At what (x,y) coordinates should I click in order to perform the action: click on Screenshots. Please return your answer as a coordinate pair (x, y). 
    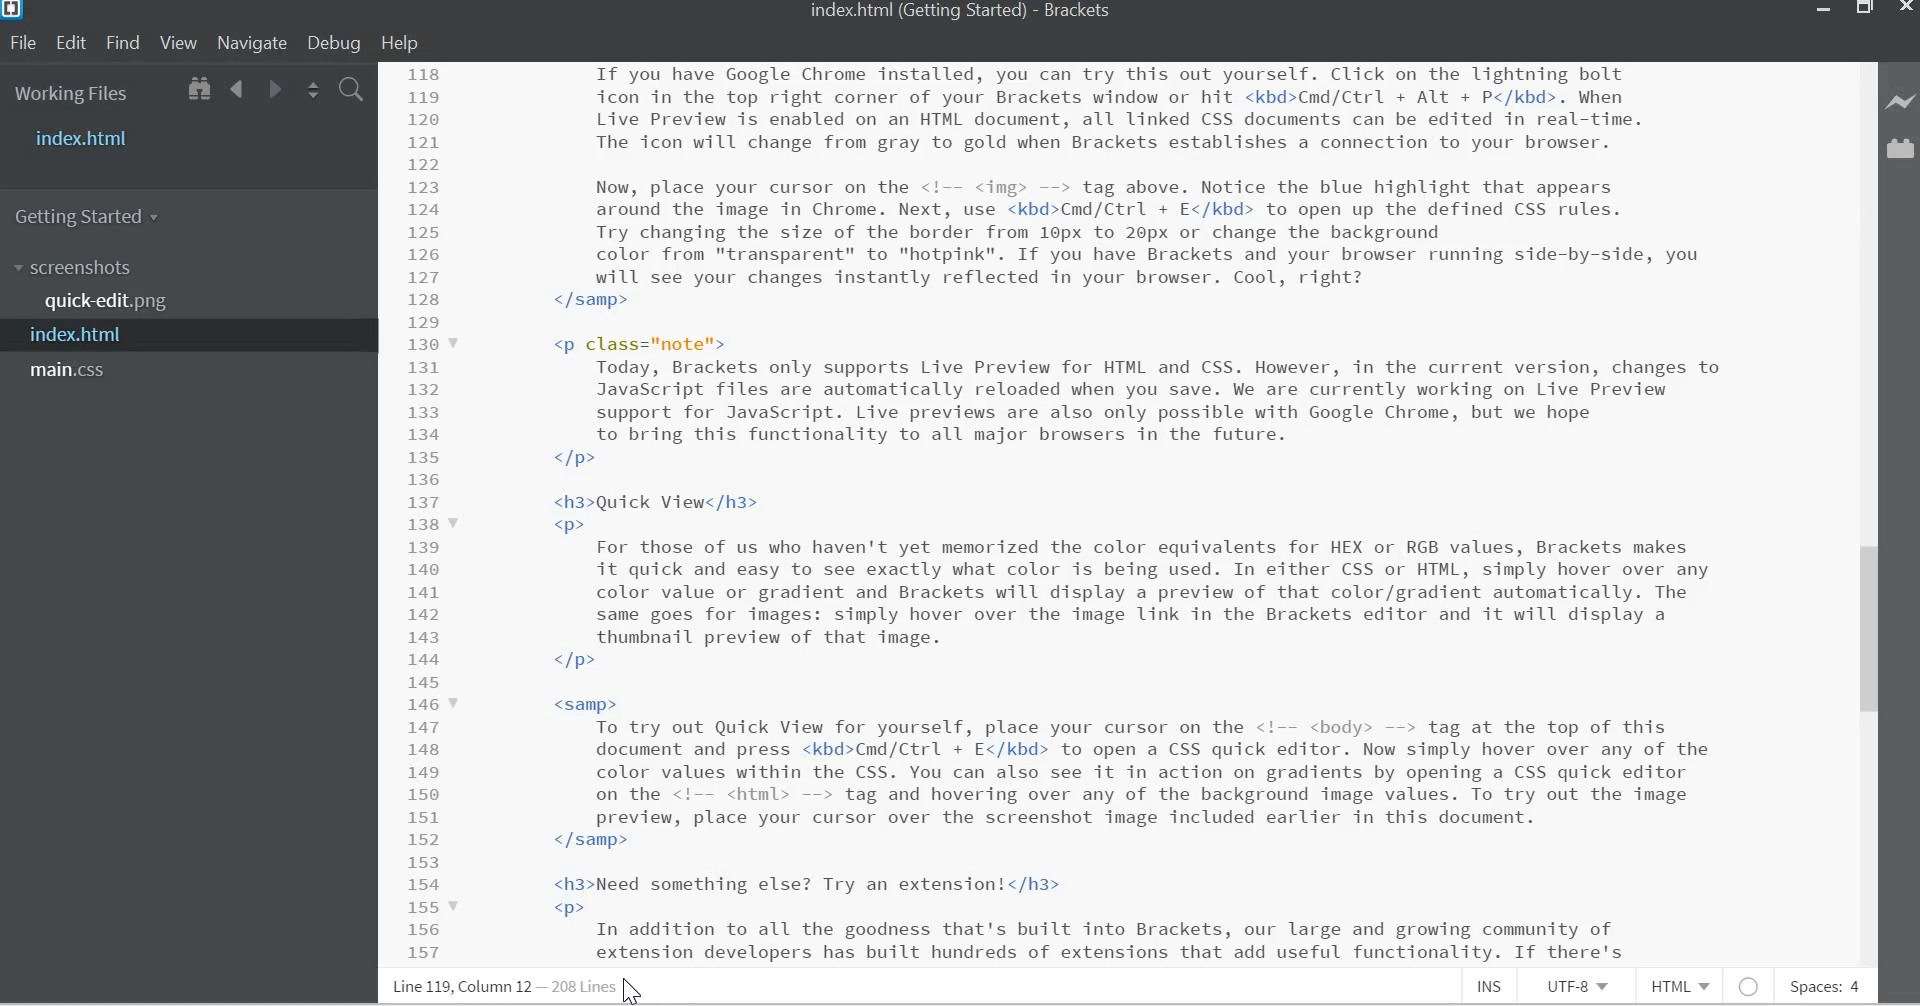
    Looking at the image, I should click on (76, 269).